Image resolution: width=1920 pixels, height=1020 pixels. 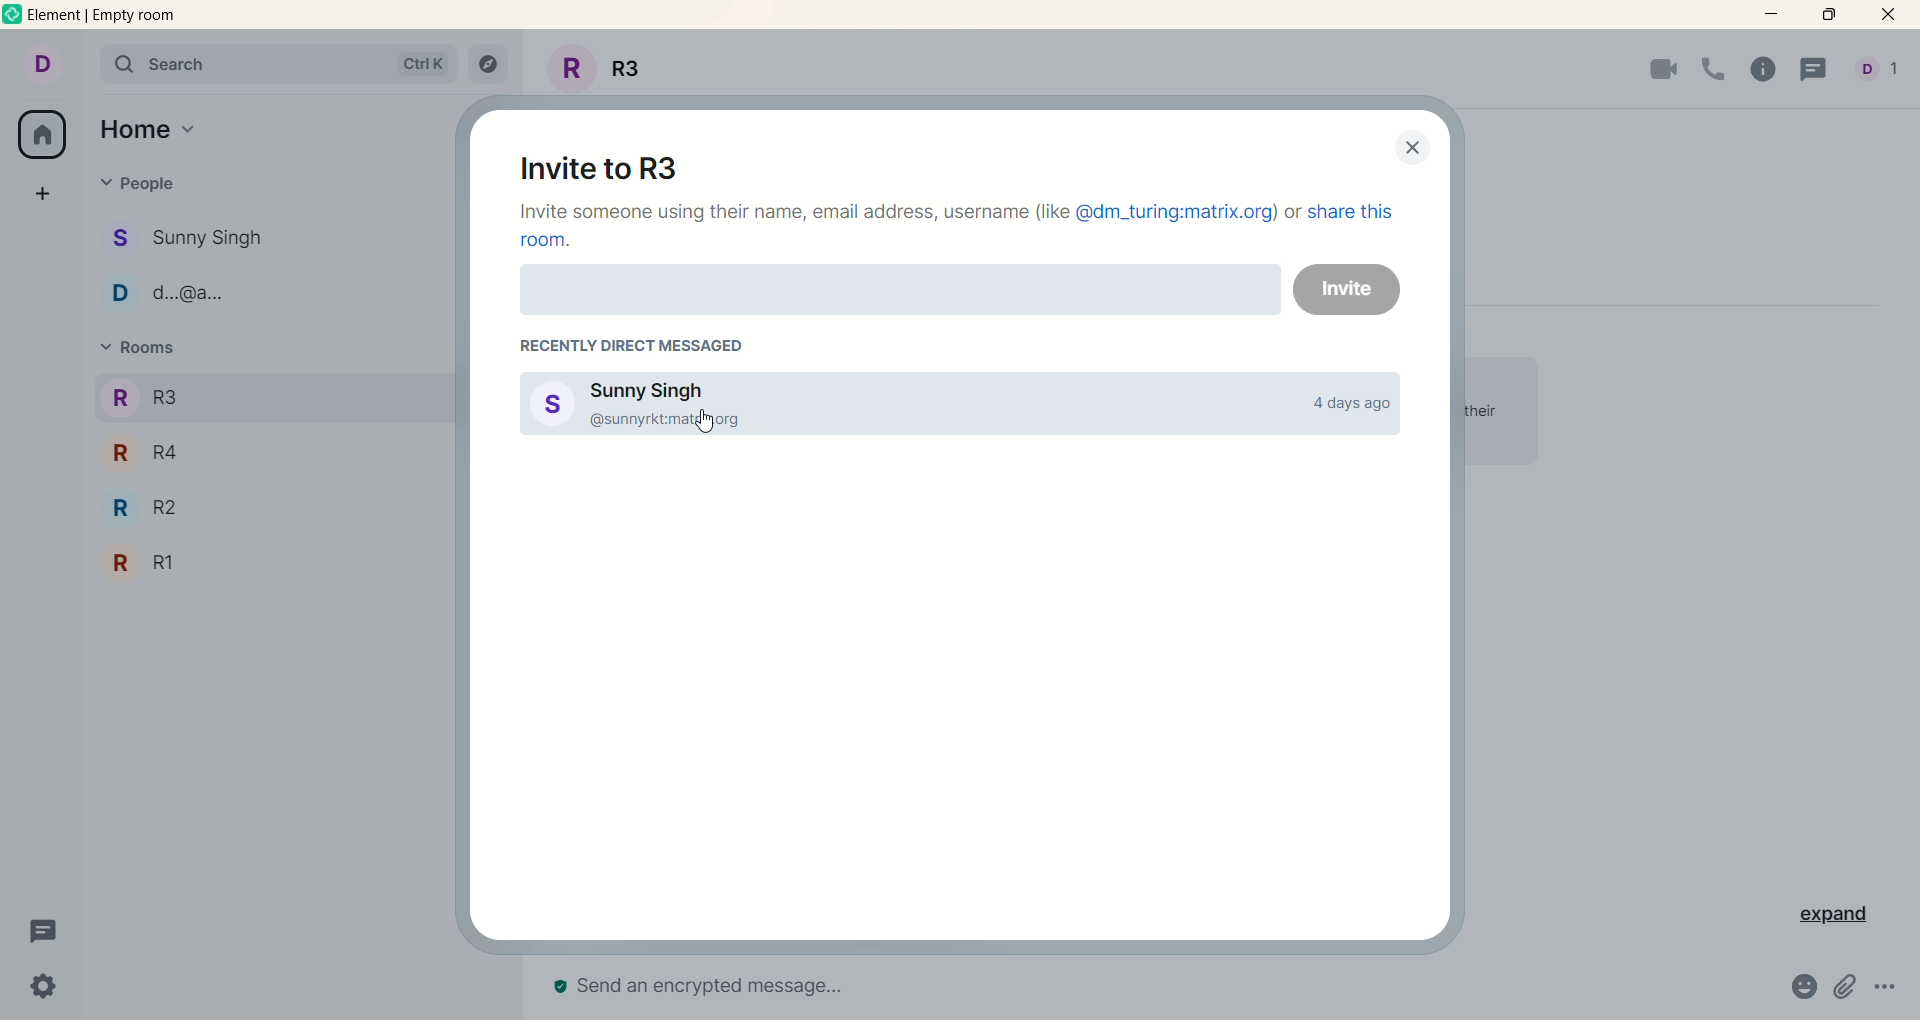 I want to click on R R4, so click(x=146, y=452).